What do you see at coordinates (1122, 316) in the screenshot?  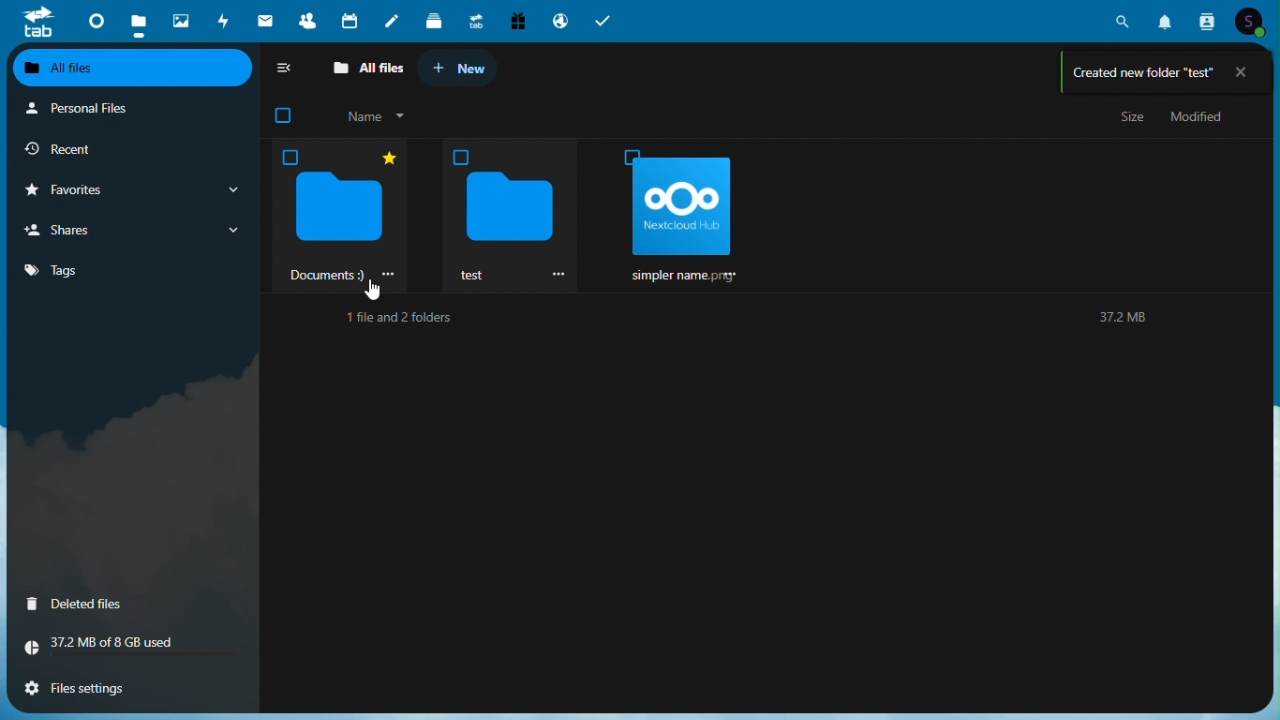 I see `Text` at bounding box center [1122, 316].